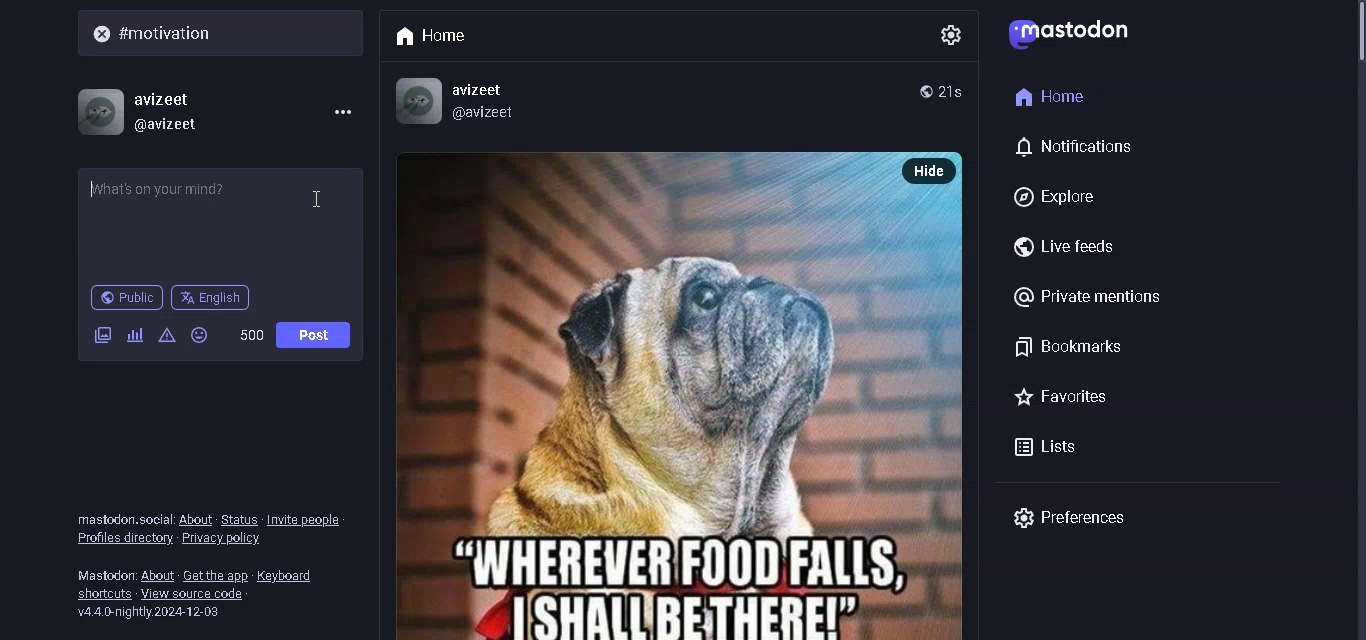  What do you see at coordinates (133, 335) in the screenshot?
I see `add poll` at bounding box center [133, 335].